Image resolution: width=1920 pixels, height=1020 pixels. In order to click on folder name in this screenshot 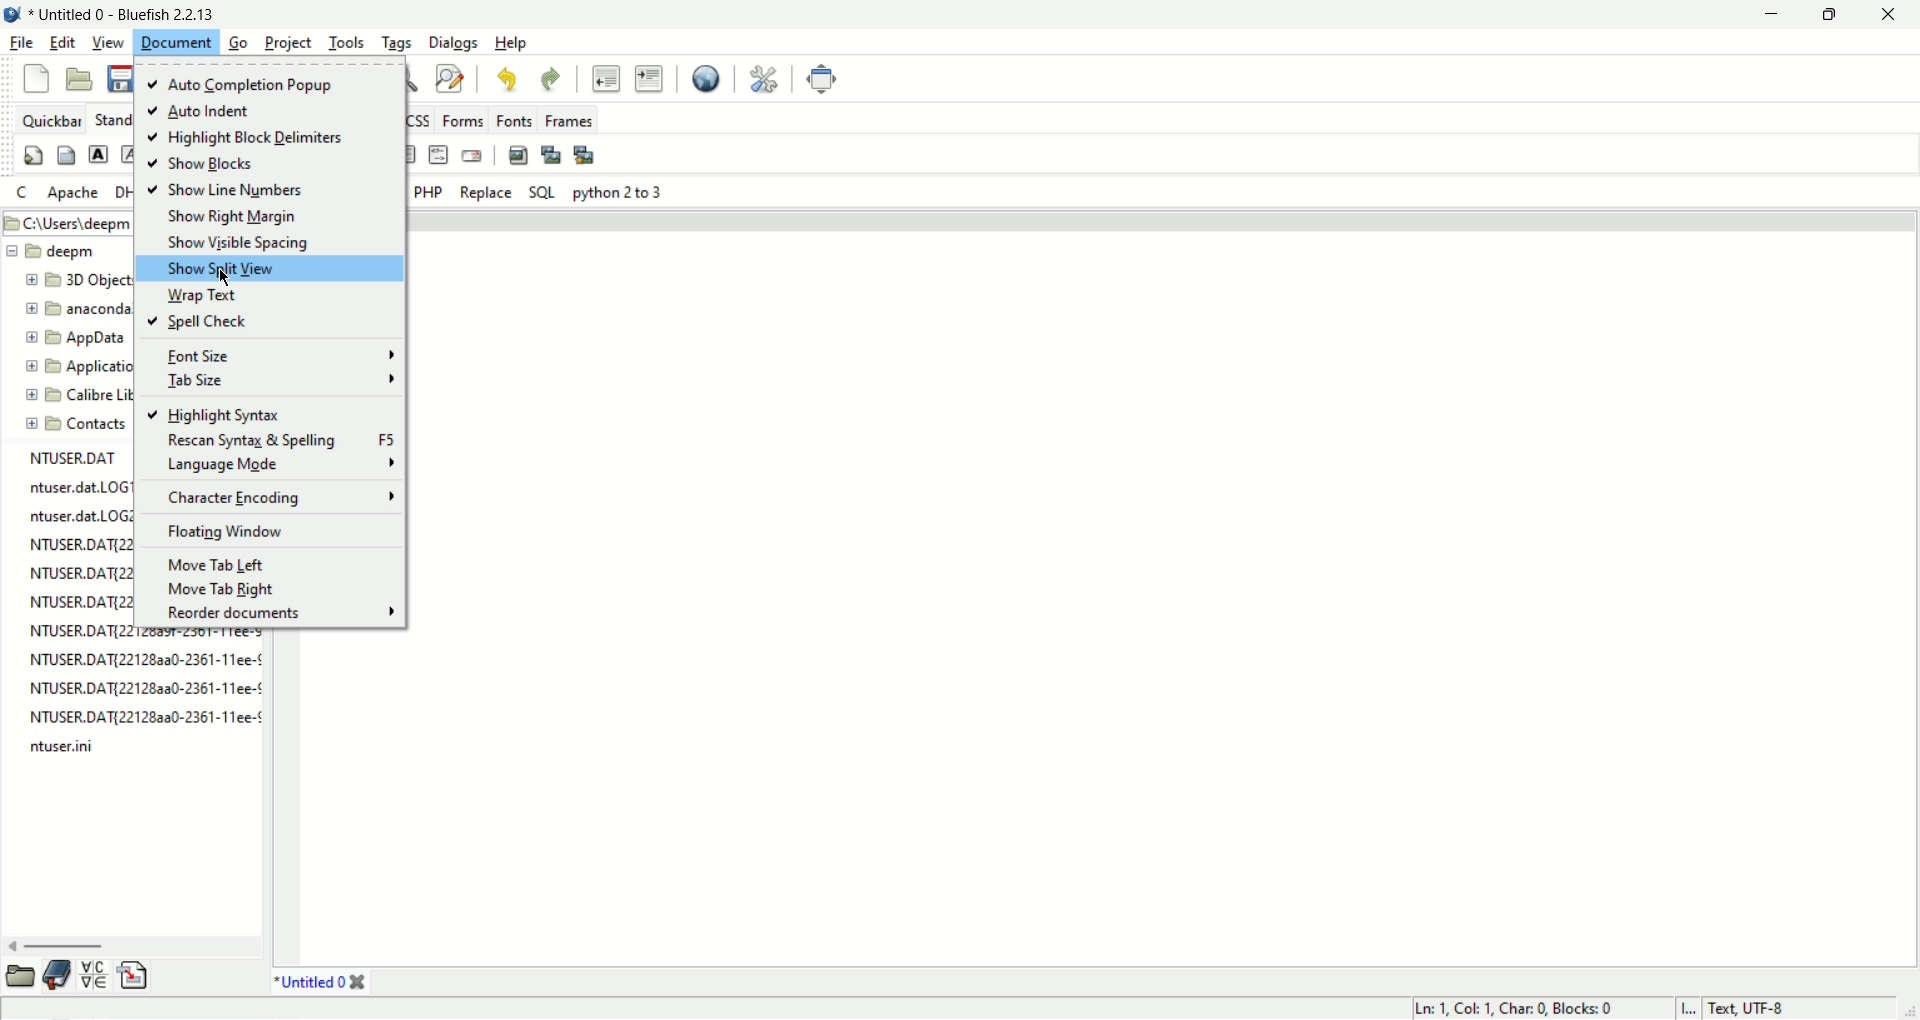, I will do `click(78, 308)`.